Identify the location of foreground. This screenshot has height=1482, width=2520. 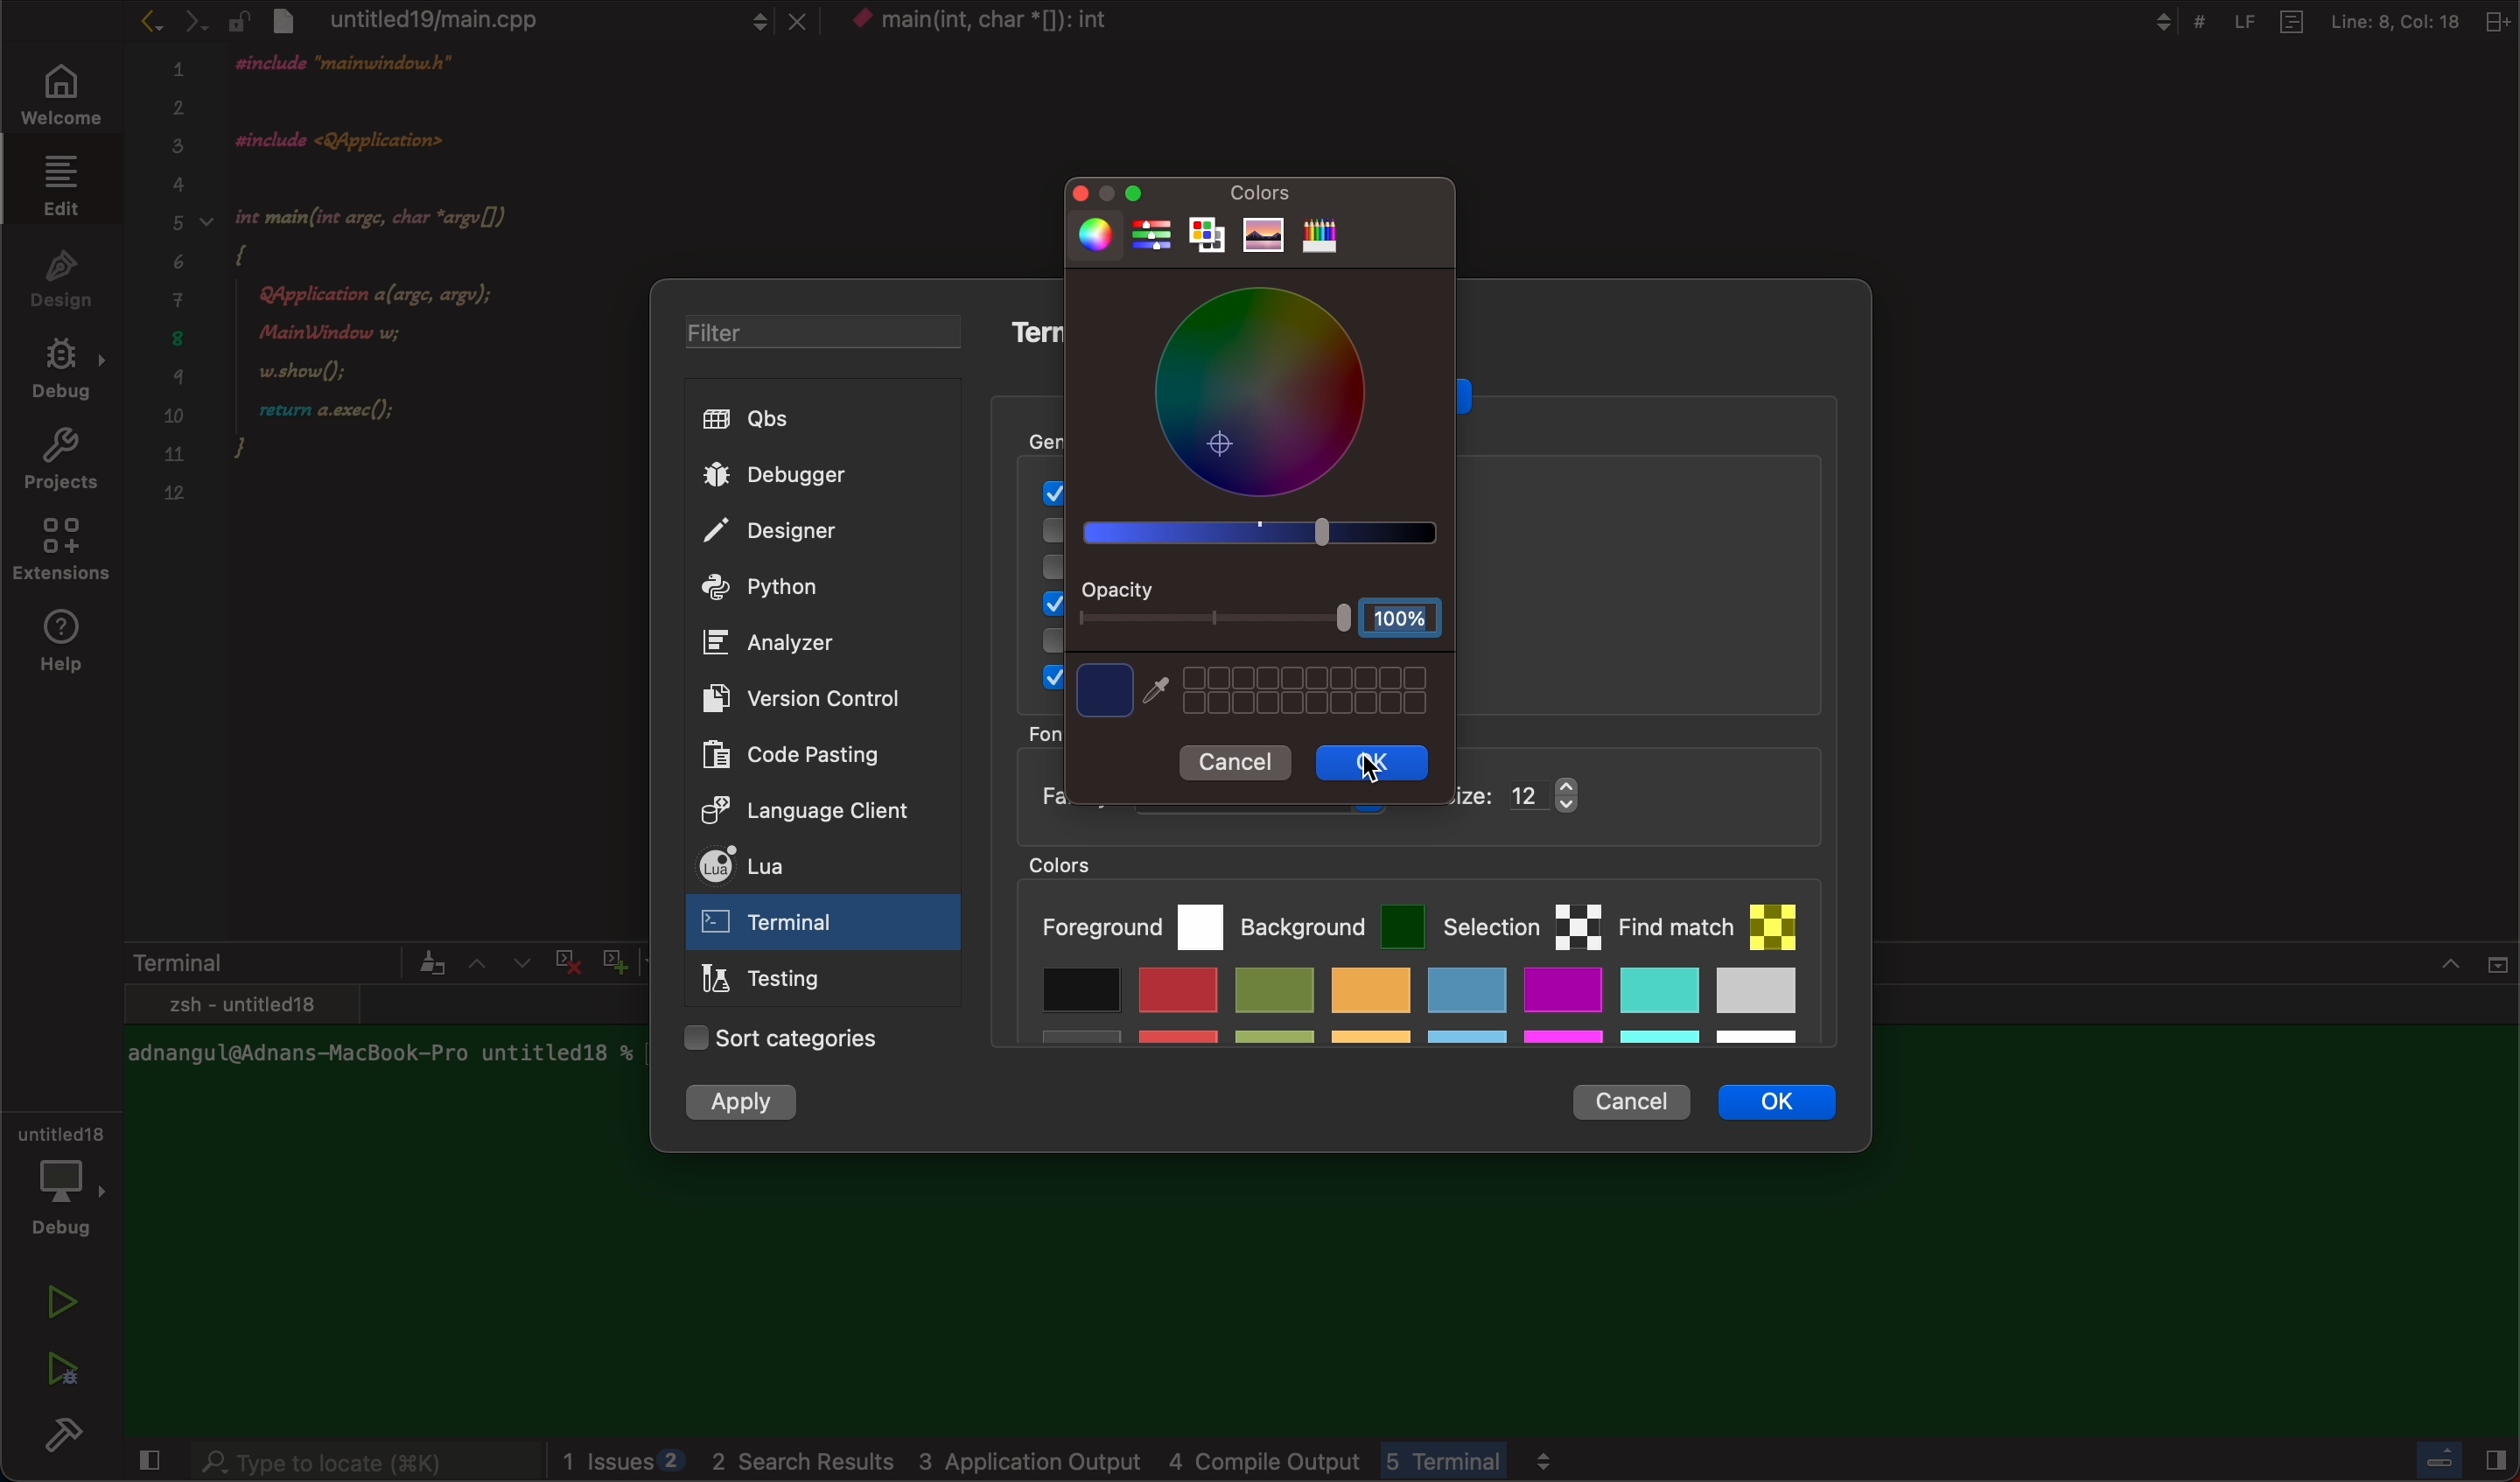
(1130, 923).